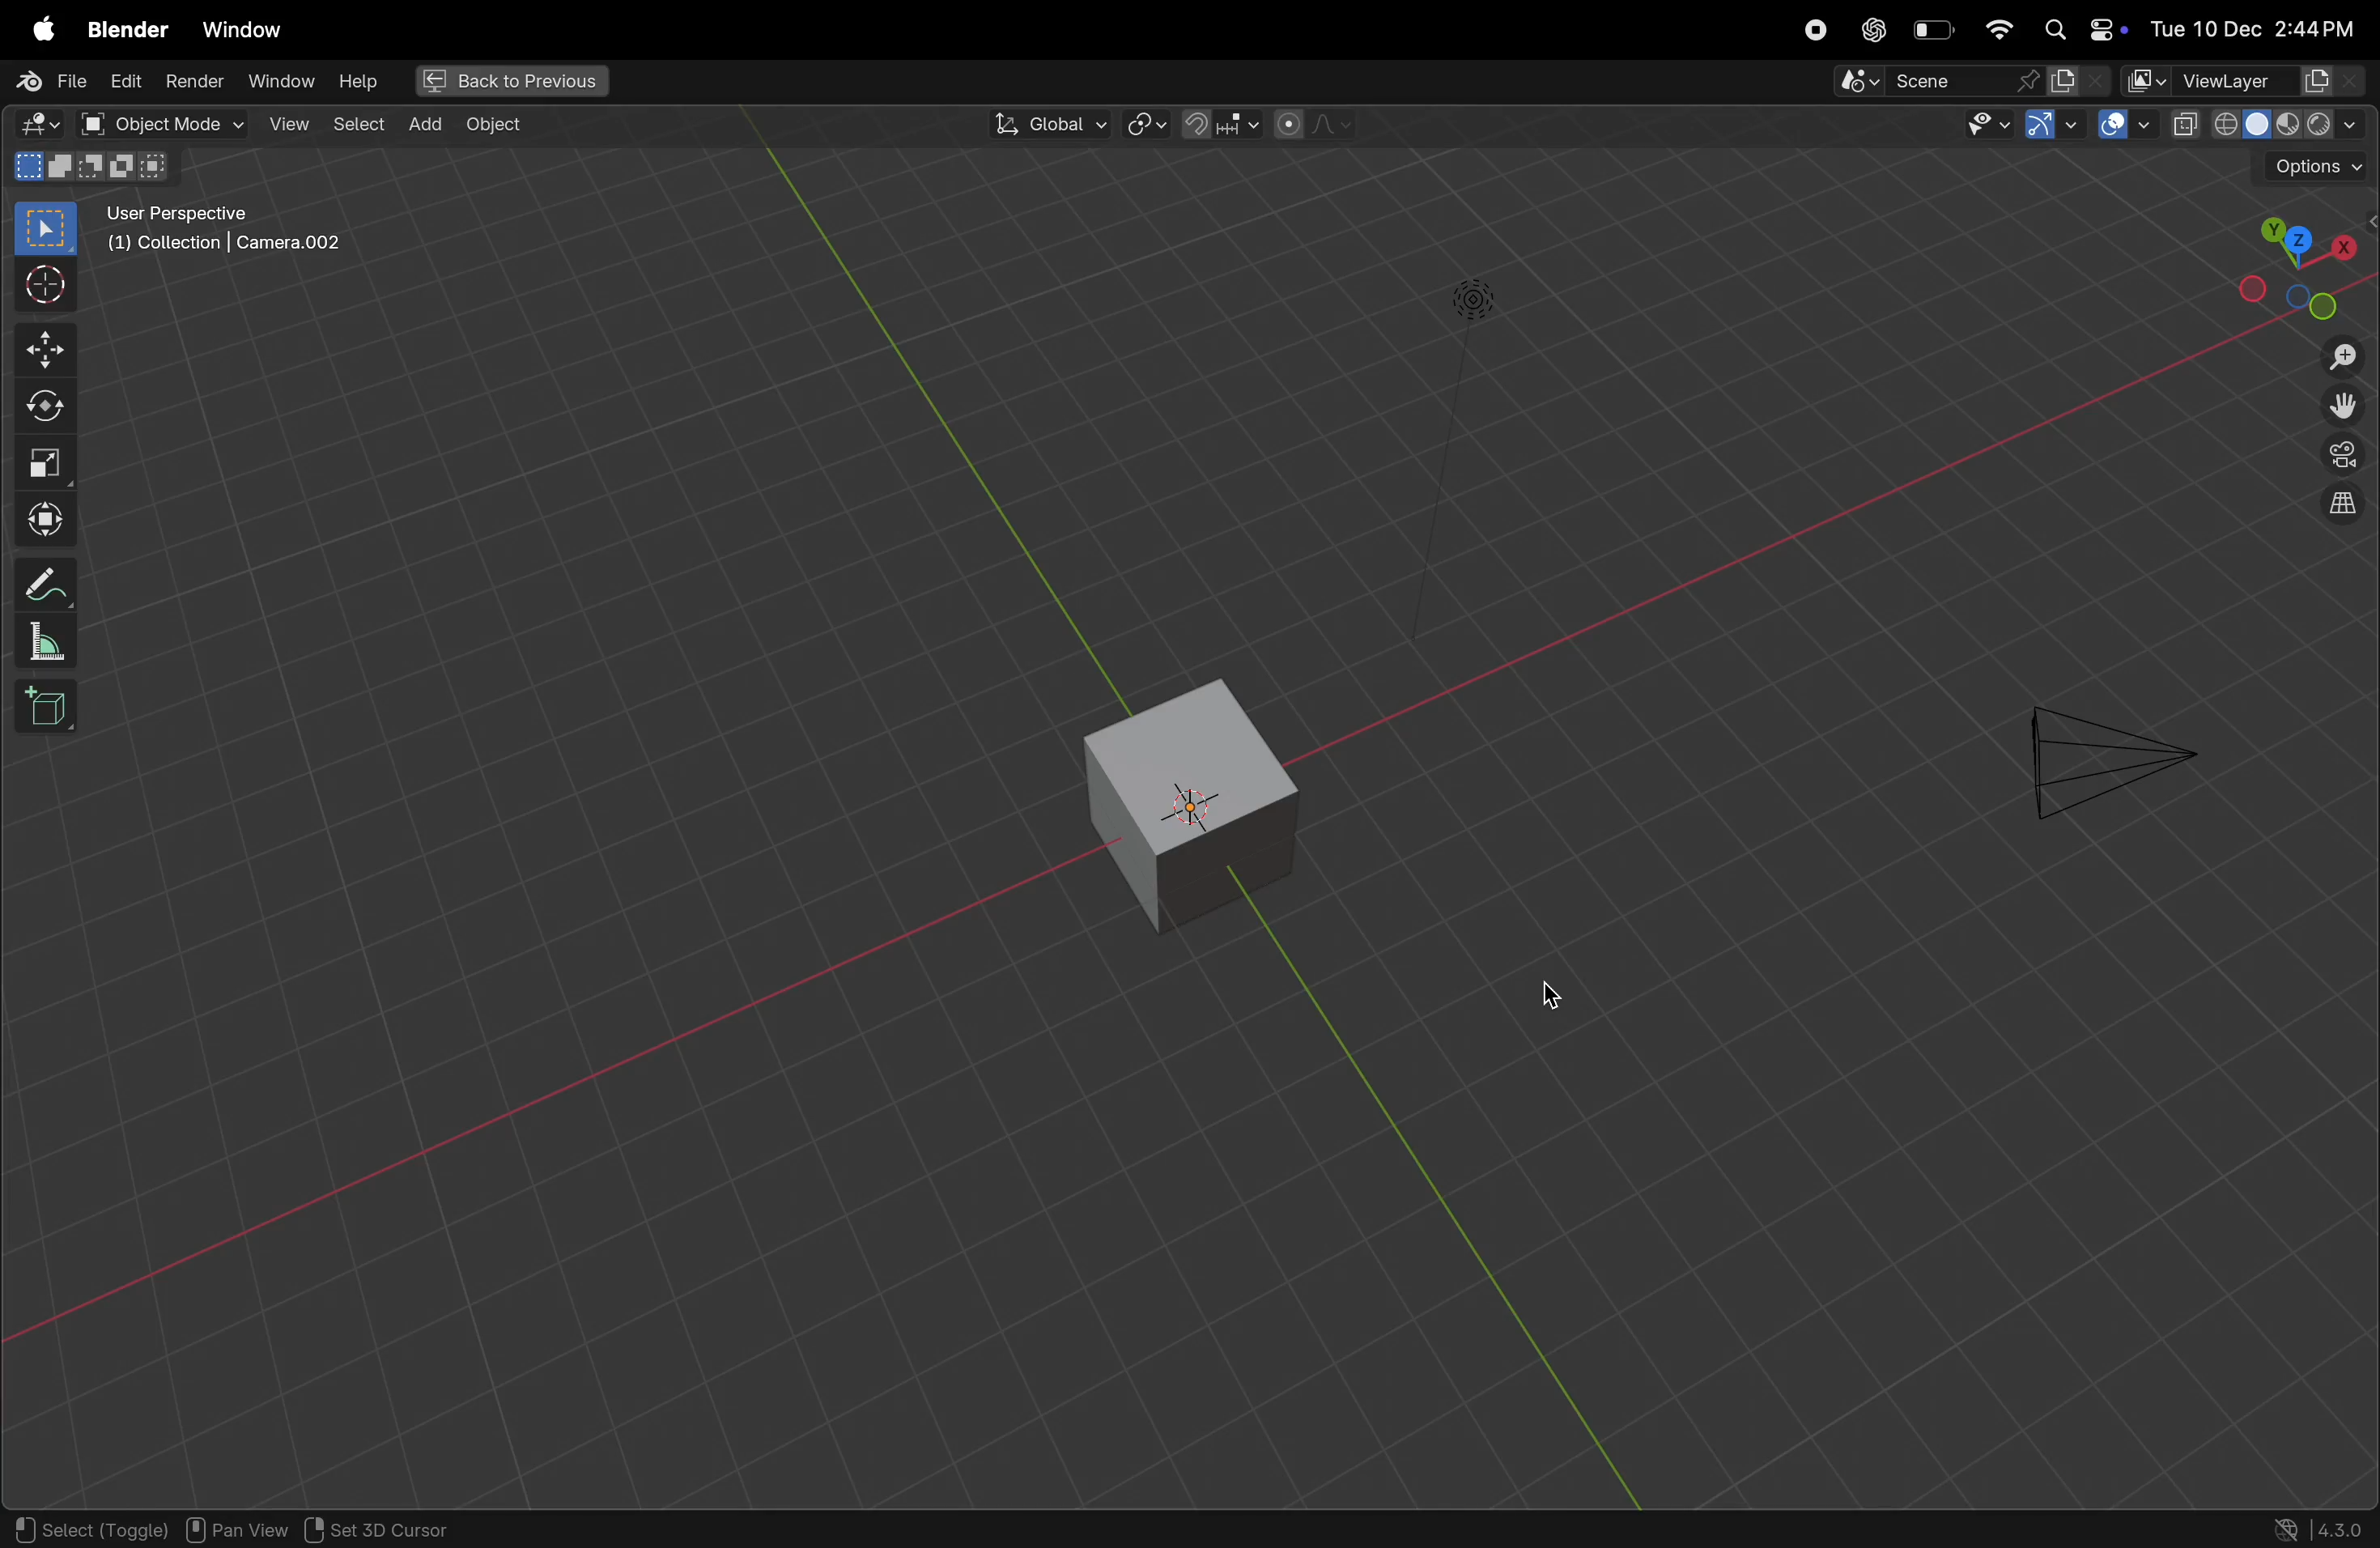 The width and height of the screenshot is (2380, 1548). Describe the element at coordinates (41, 513) in the screenshot. I see `move` at that location.